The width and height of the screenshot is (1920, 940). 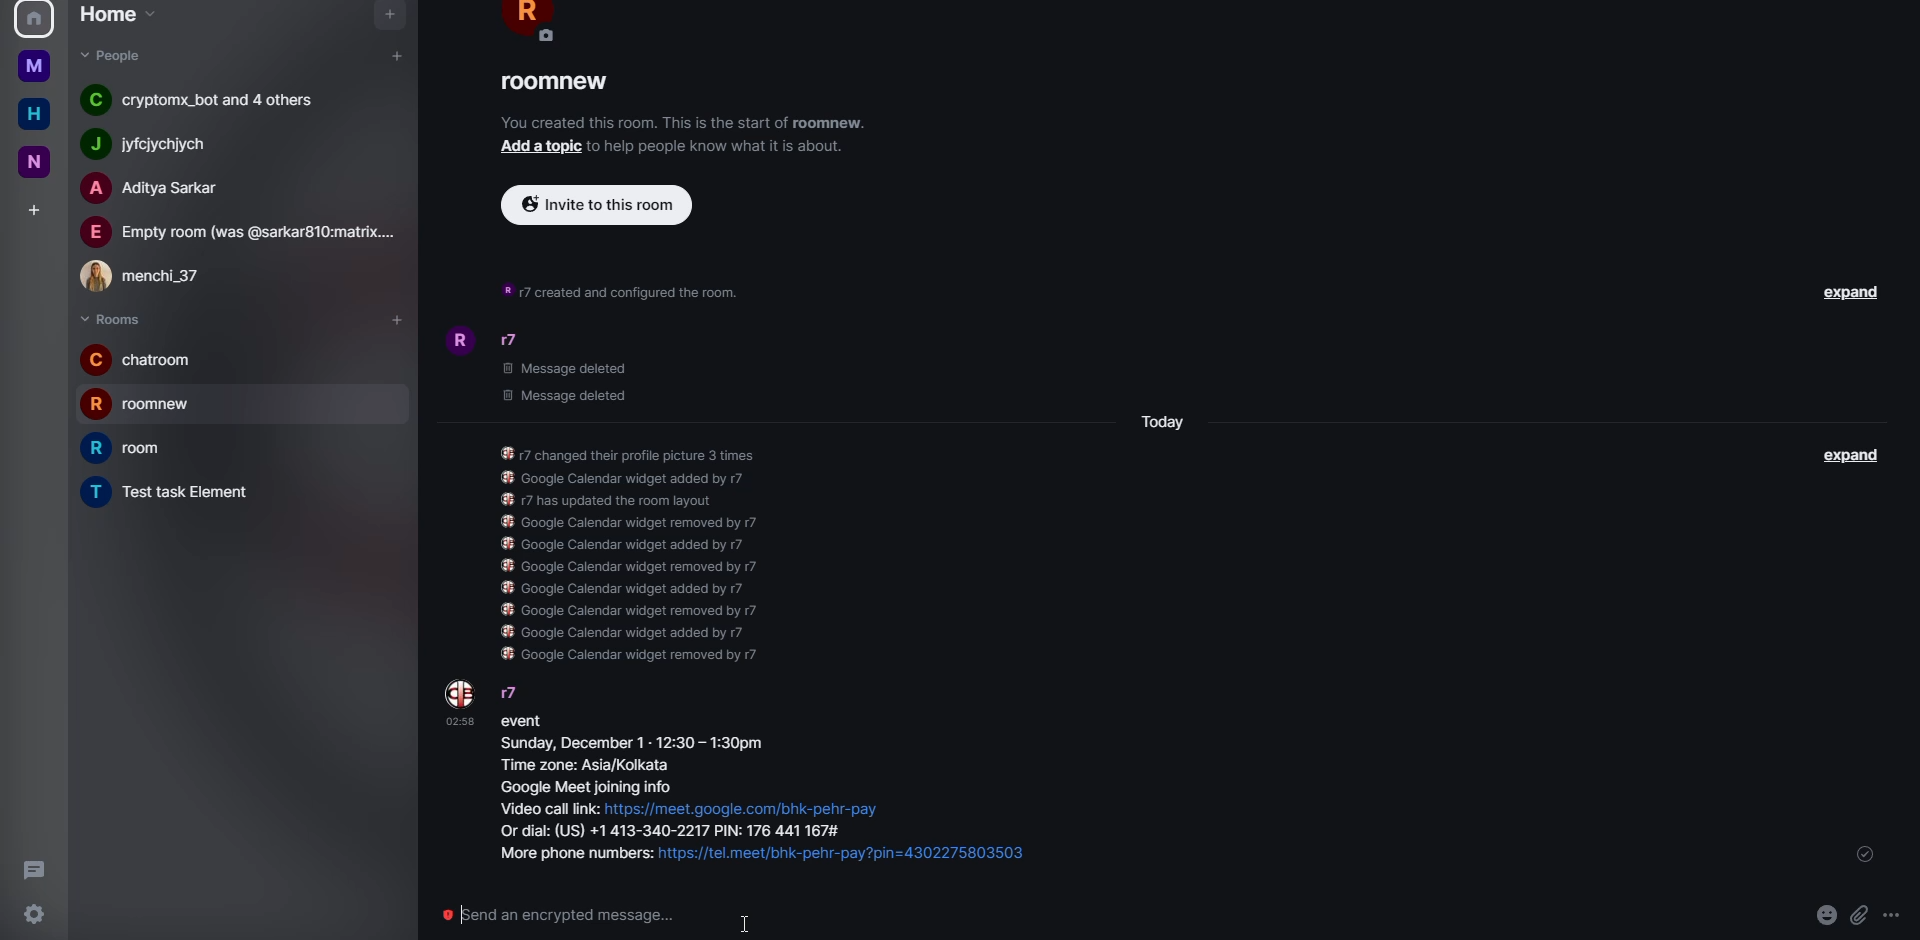 What do you see at coordinates (142, 359) in the screenshot?
I see `room` at bounding box center [142, 359].